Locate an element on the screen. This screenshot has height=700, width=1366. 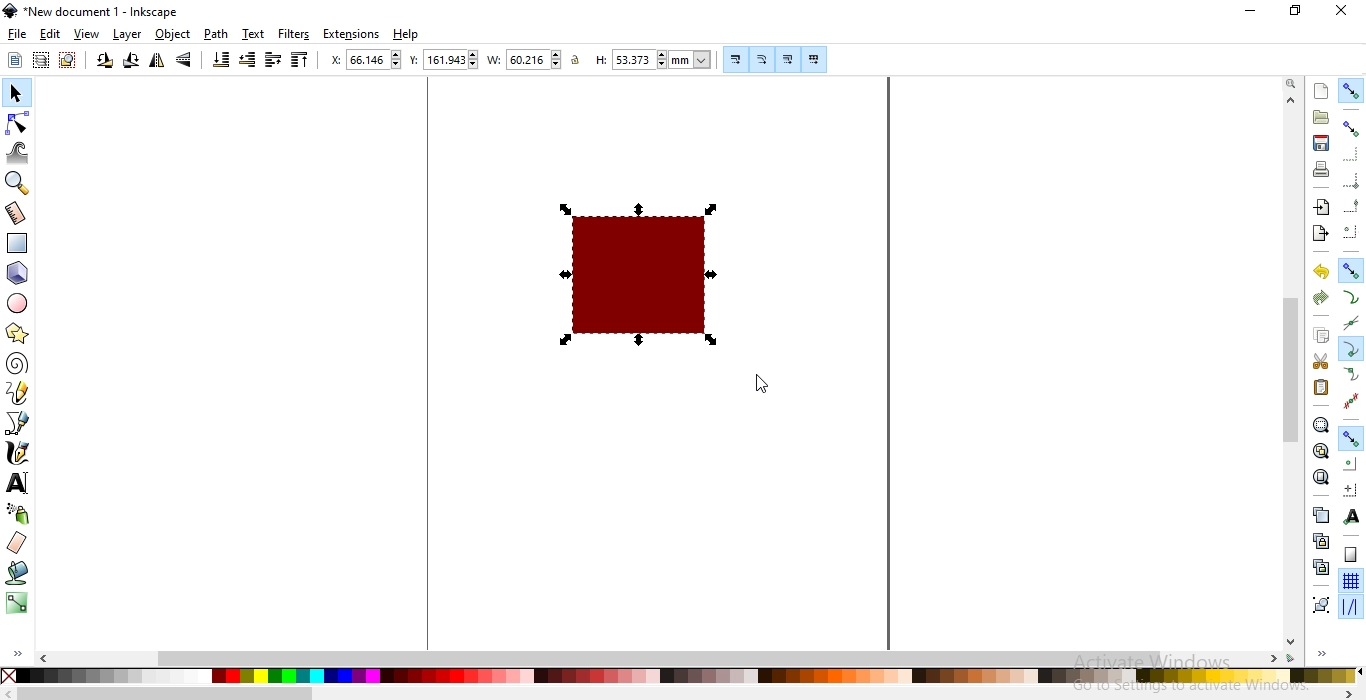
extensions is located at coordinates (354, 33).